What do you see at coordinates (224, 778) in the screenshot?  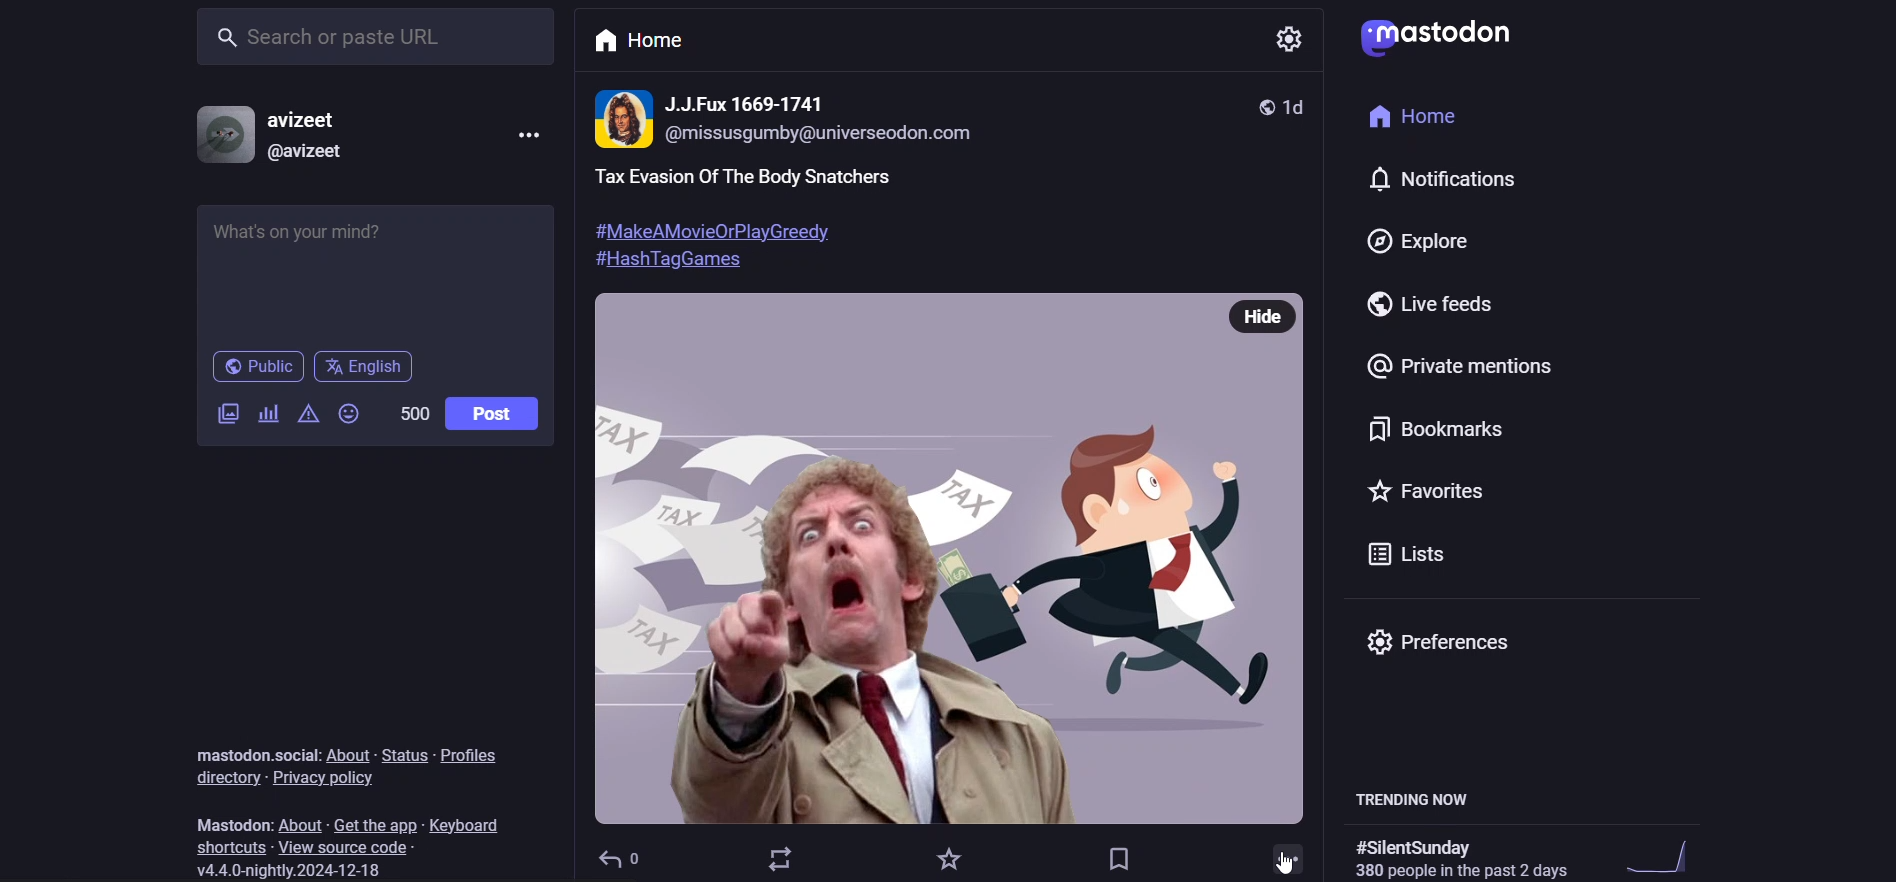 I see `directory` at bounding box center [224, 778].